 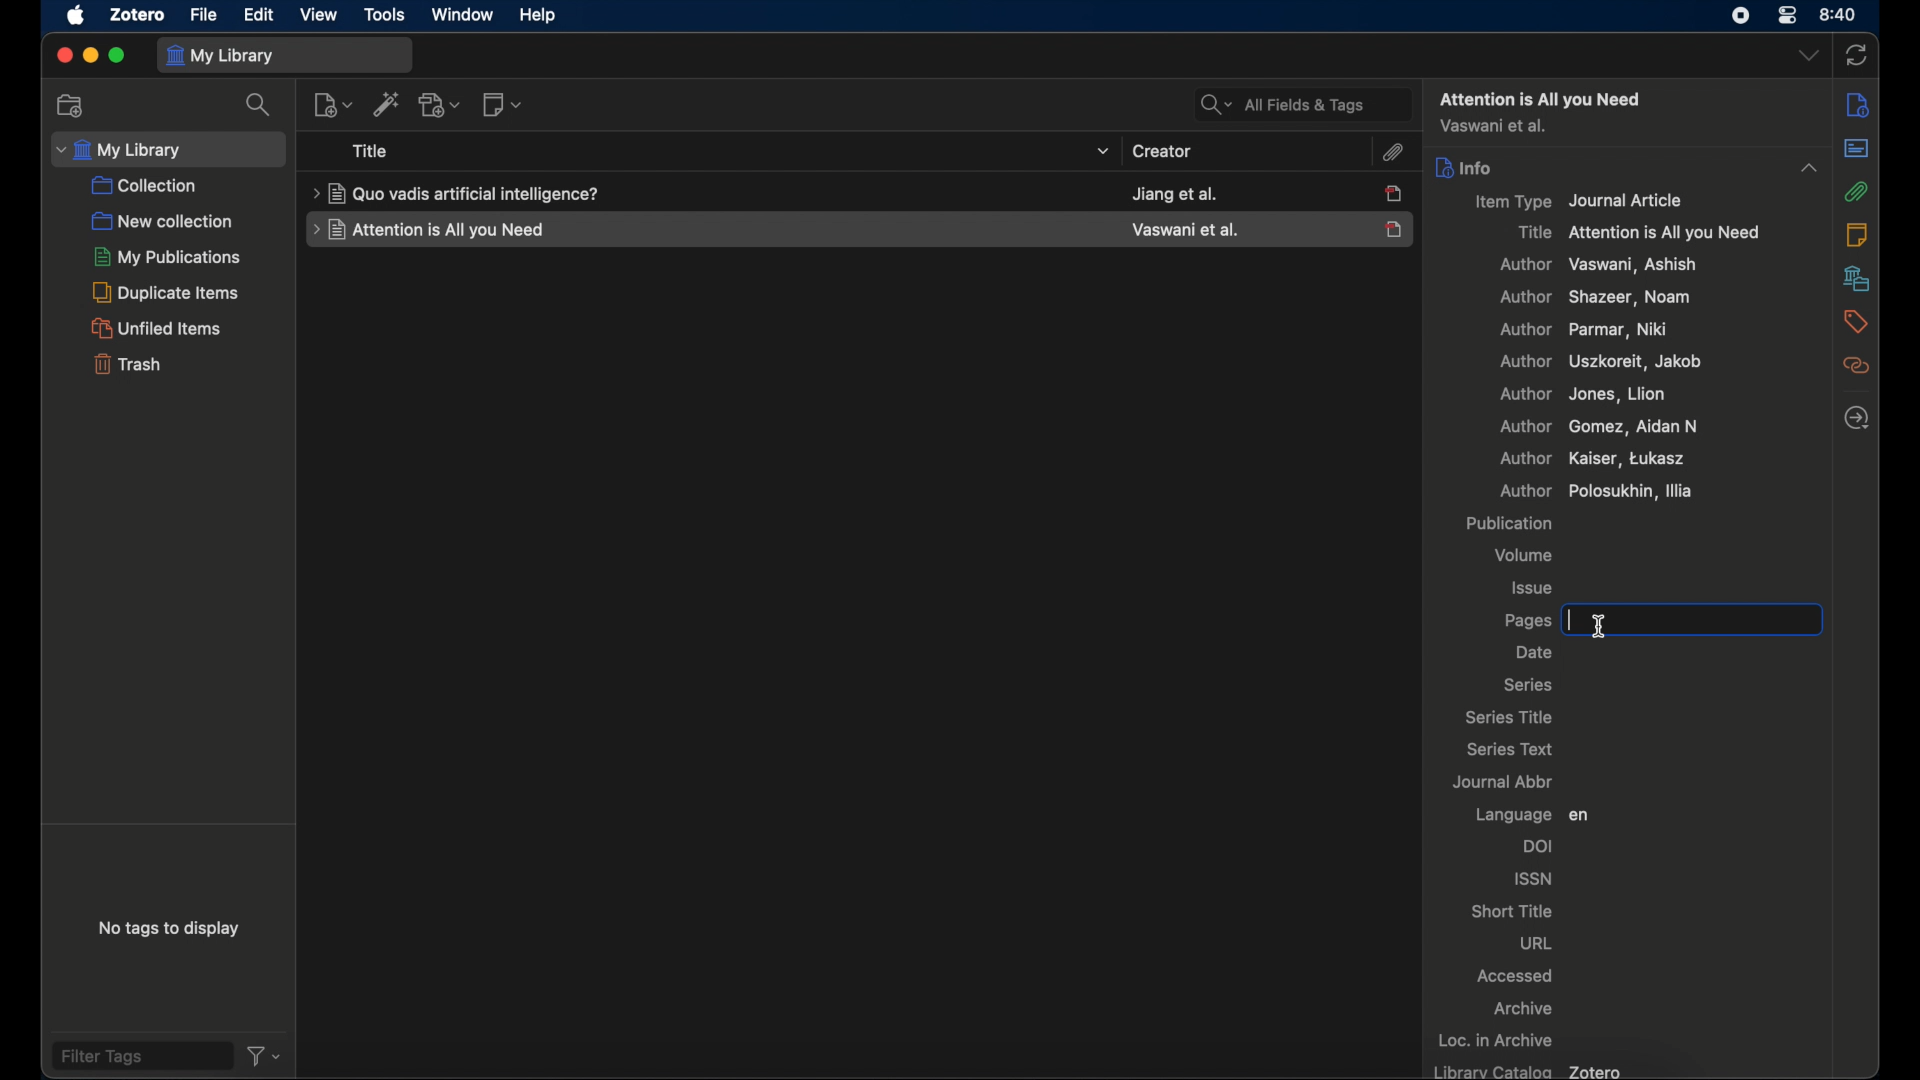 What do you see at coordinates (1533, 587) in the screenshot?
I see `issue` at bounding box center [1533, 587].